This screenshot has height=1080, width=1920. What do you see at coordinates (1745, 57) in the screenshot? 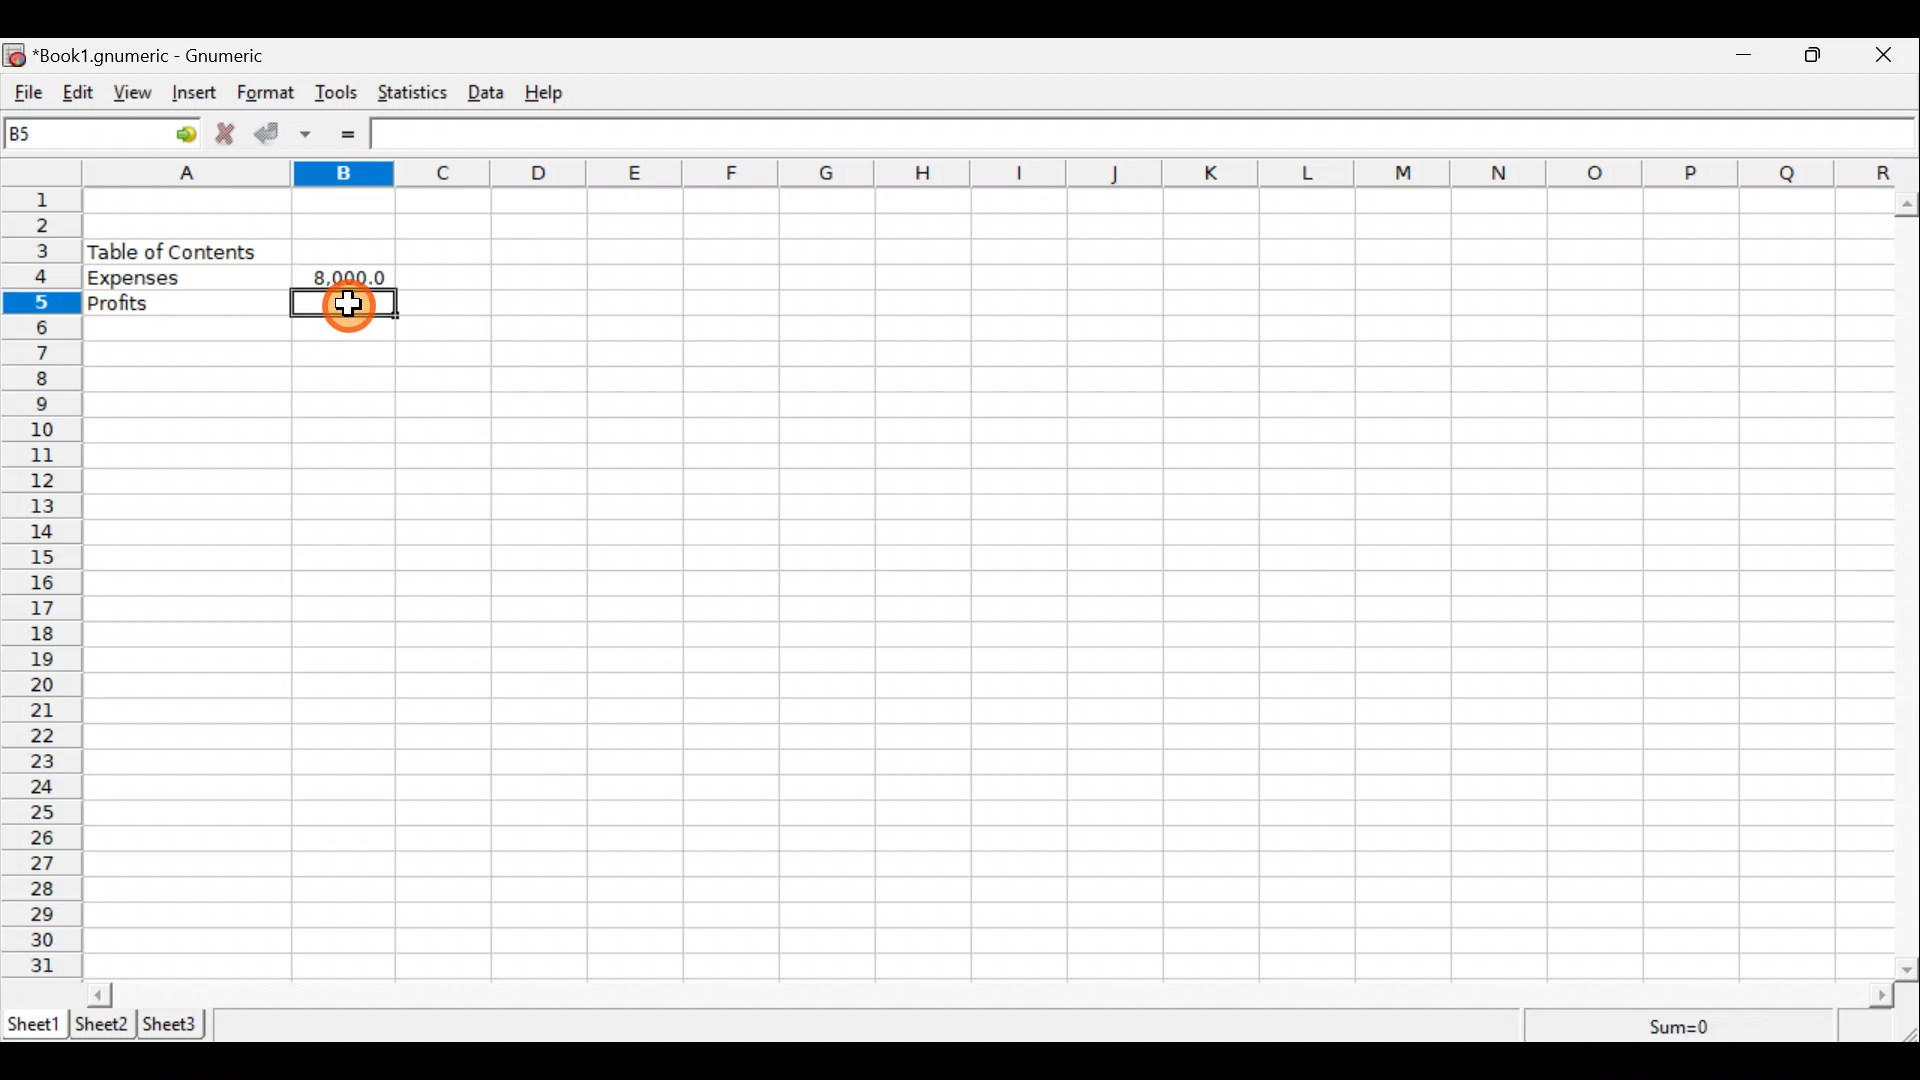
I see `Minimize` at bounding box center [1745, 57].